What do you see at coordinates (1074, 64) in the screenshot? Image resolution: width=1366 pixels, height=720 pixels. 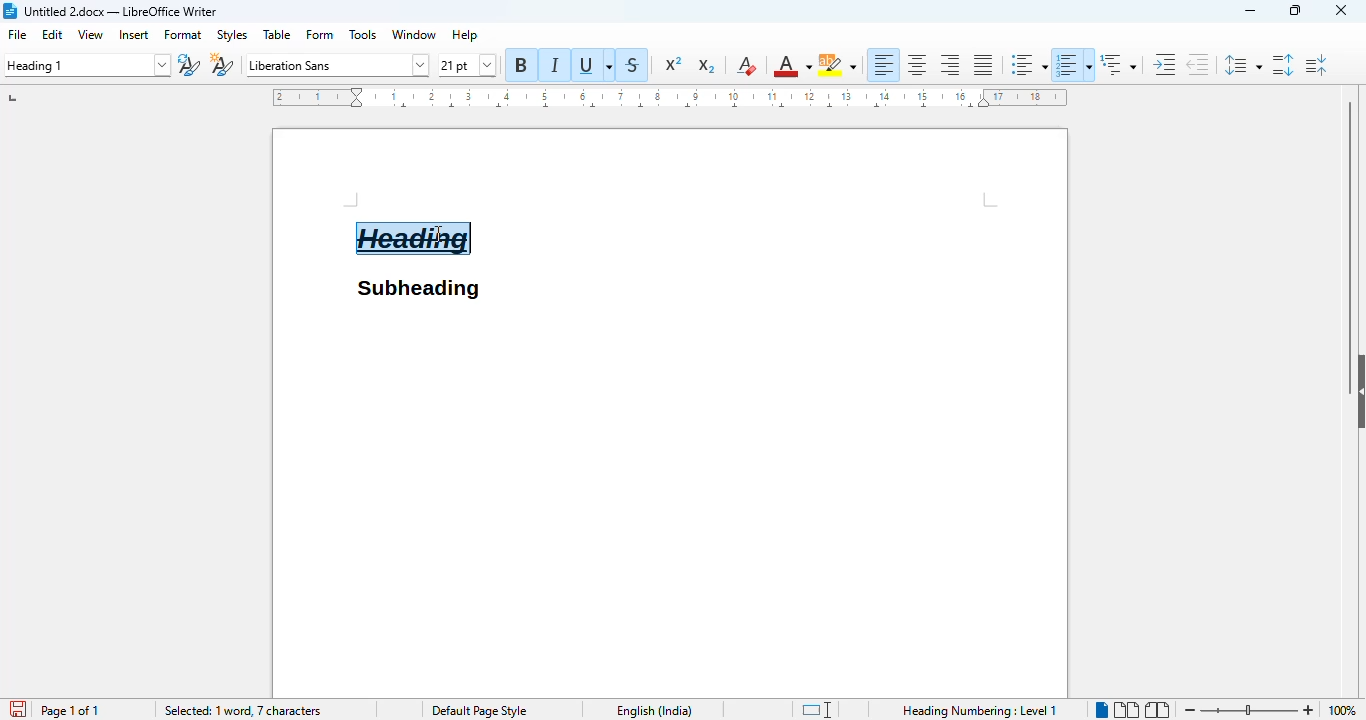 I see `toggle ordered list` at bounding box center [1074, 64].